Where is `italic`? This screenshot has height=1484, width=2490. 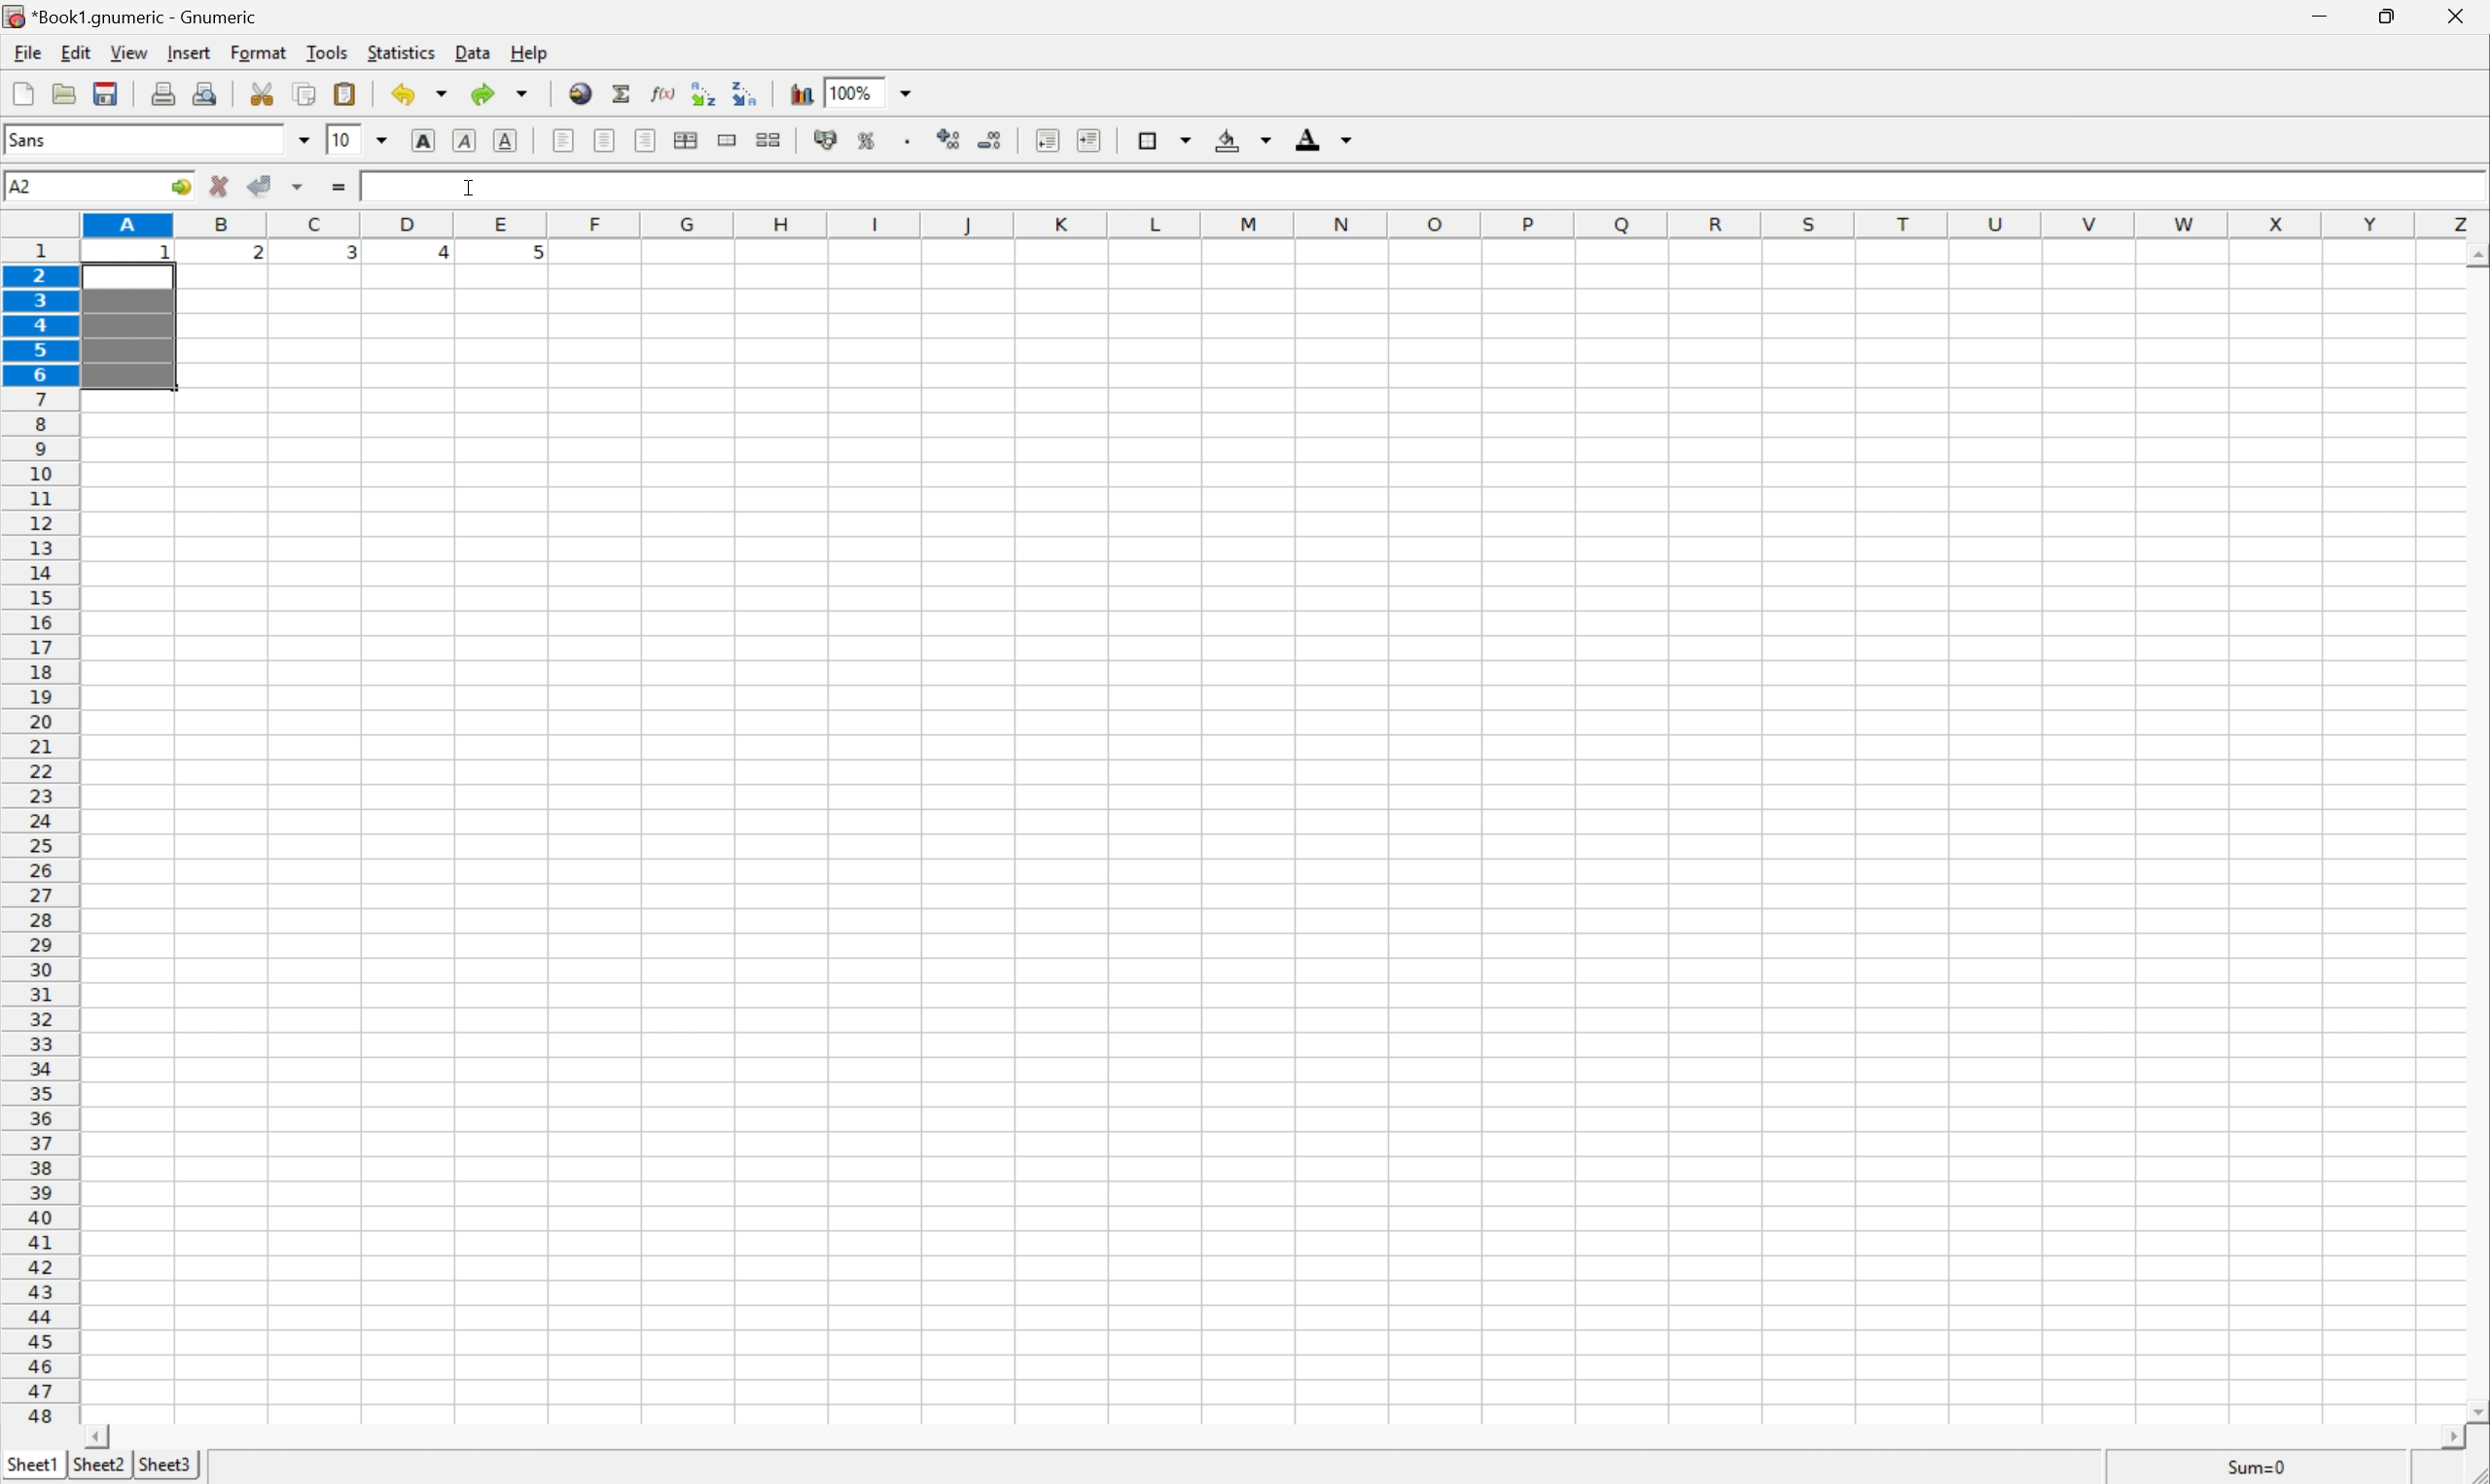
italic is located at coordinates (466, 140).